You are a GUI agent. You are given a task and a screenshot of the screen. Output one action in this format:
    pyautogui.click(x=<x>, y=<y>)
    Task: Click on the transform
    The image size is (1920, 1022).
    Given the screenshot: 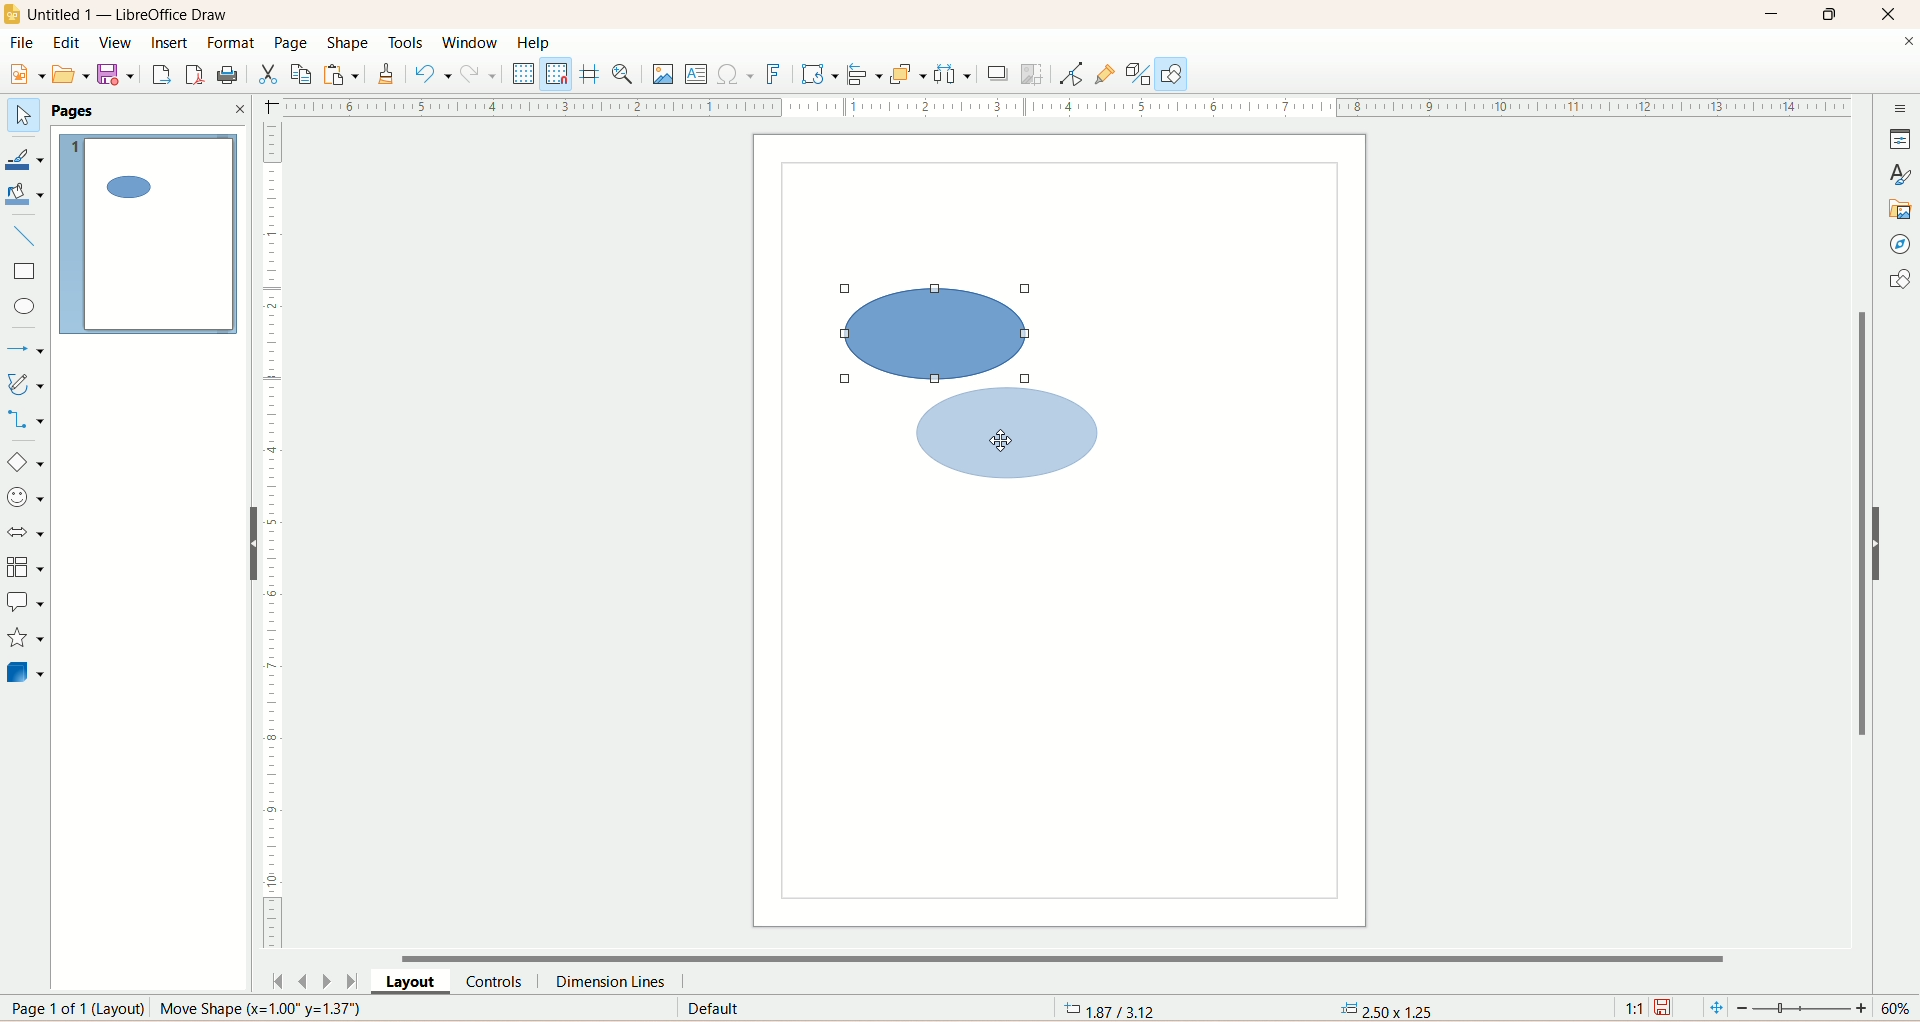 What is the action you would take?
    pyautogui.click(x=815, y=75)
    